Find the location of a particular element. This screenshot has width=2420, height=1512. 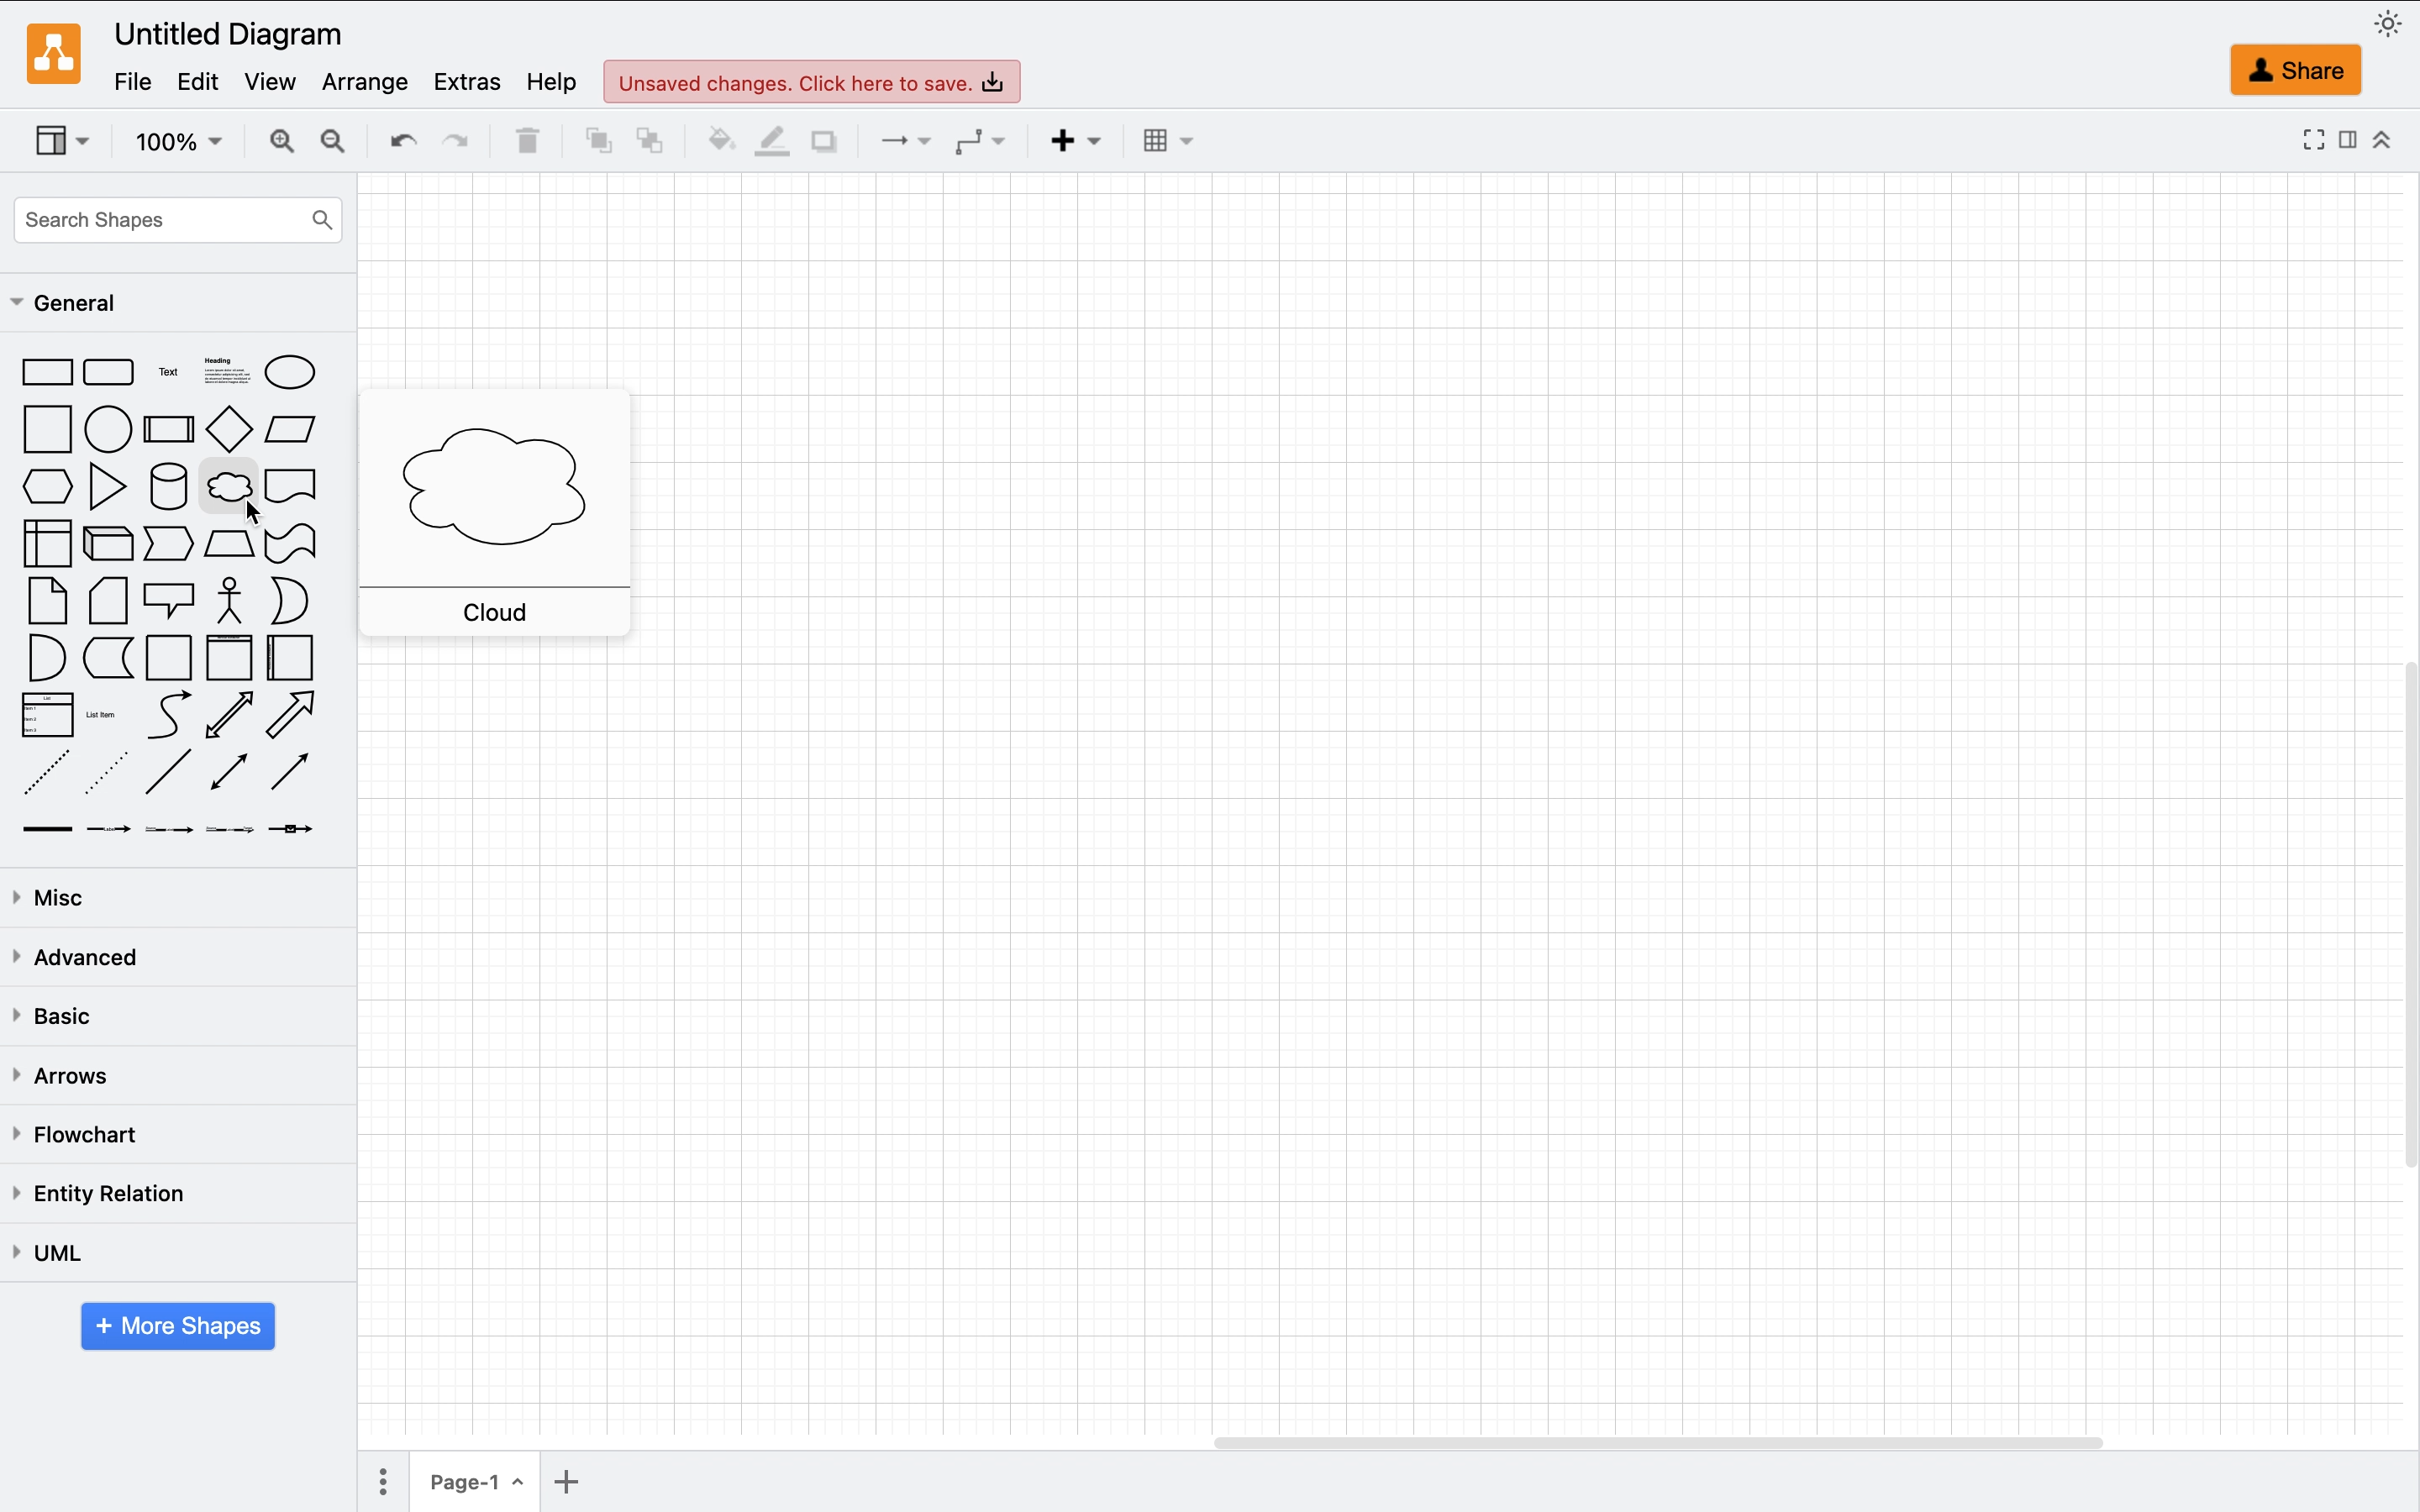

cylinder is located at coordinates (164, 487).